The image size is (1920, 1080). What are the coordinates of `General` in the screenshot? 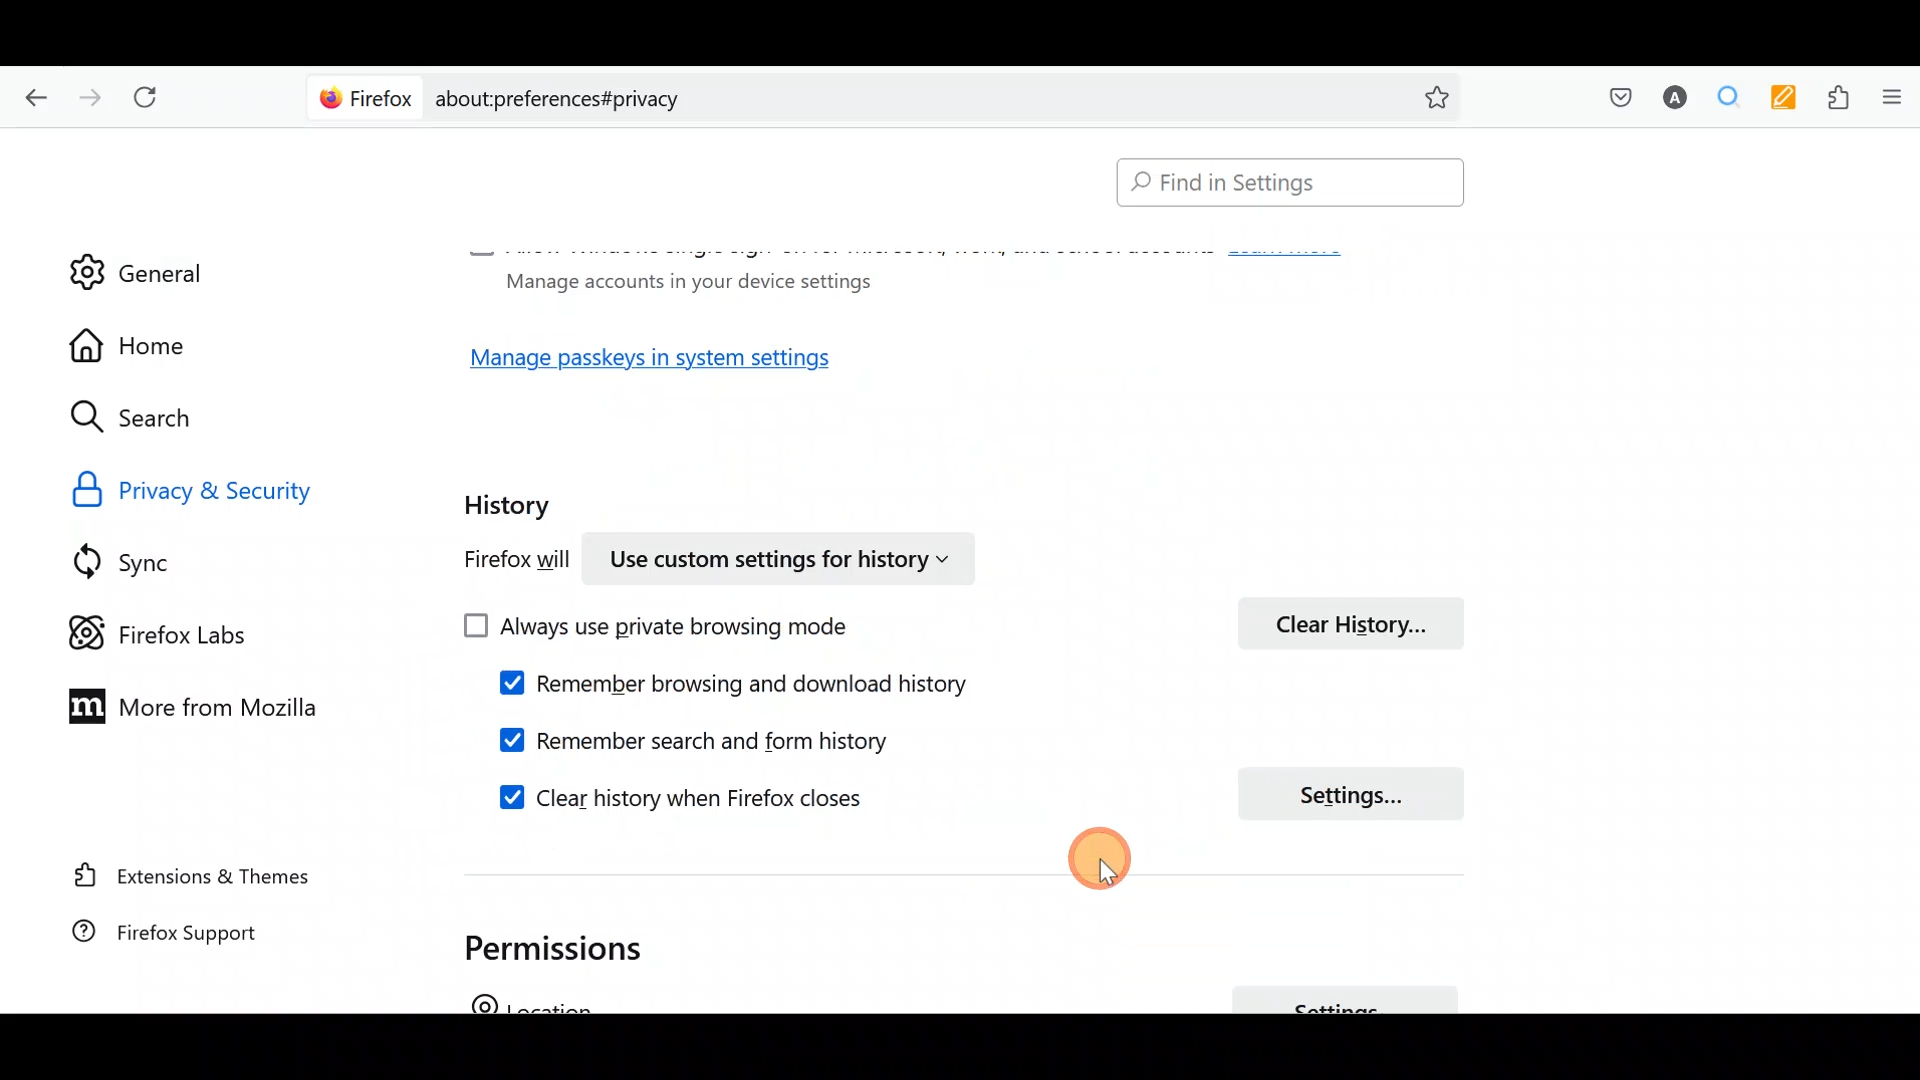 It's located at (137, 259).